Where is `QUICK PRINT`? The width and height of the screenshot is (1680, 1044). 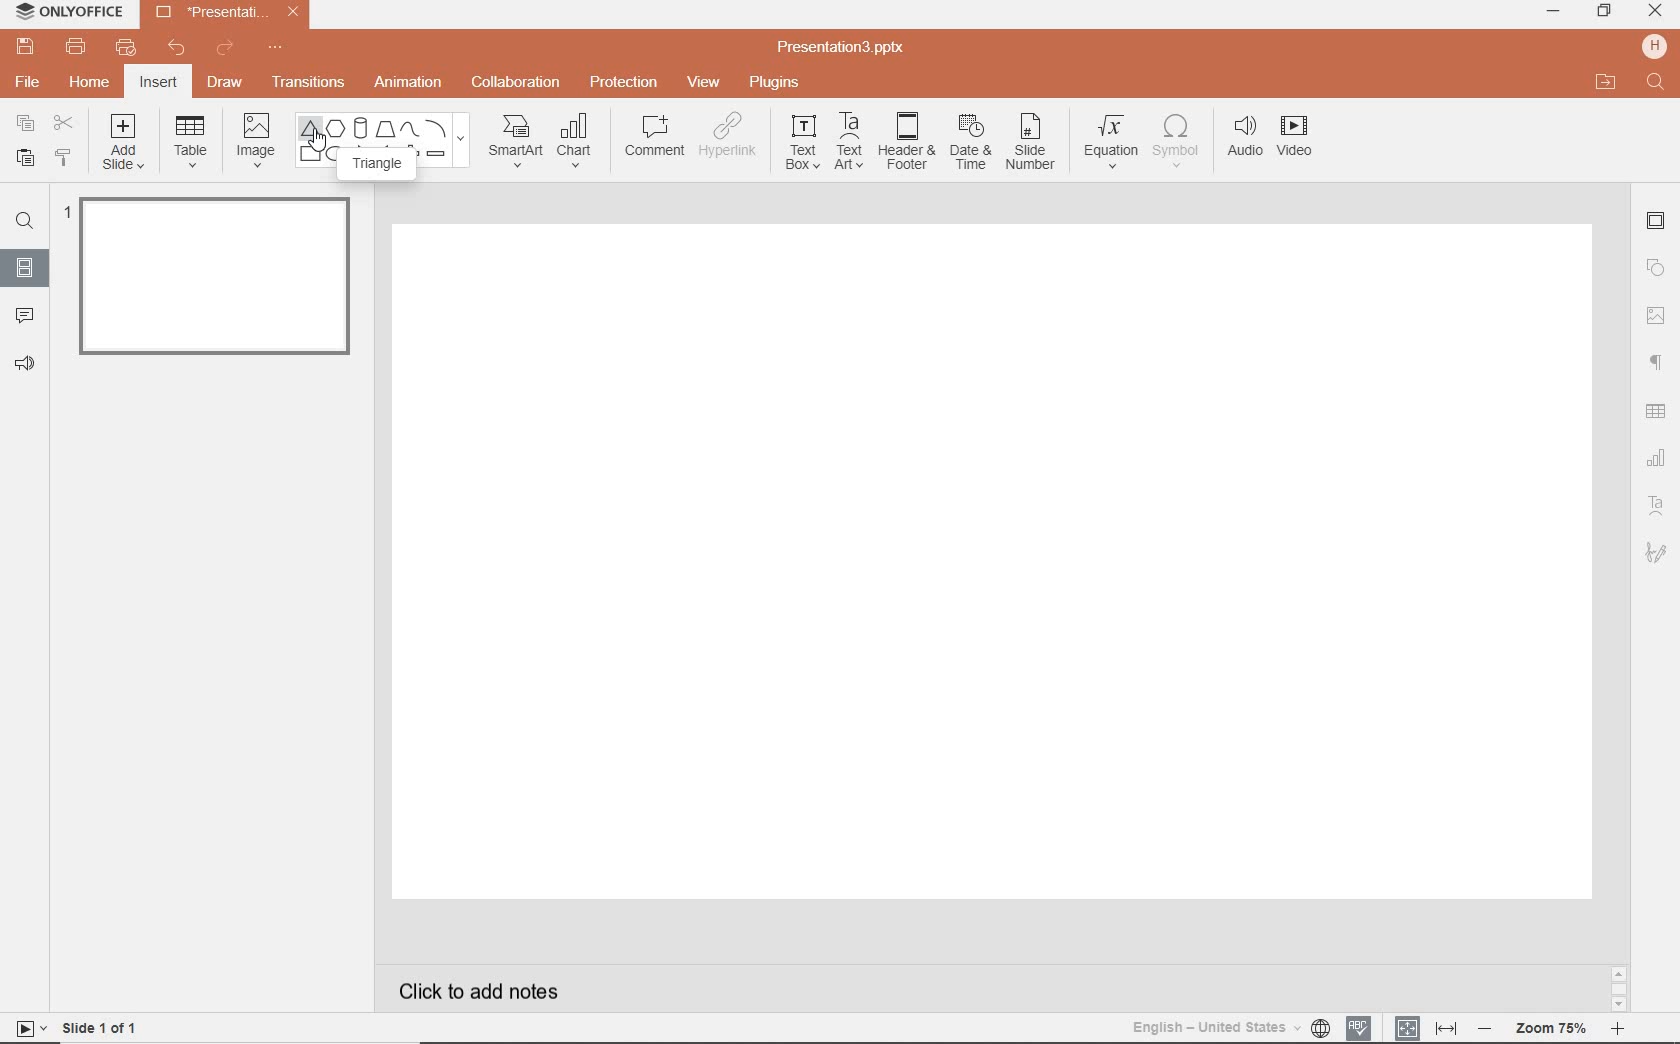 QUICK PRINT is located at coordinates (125, 49).